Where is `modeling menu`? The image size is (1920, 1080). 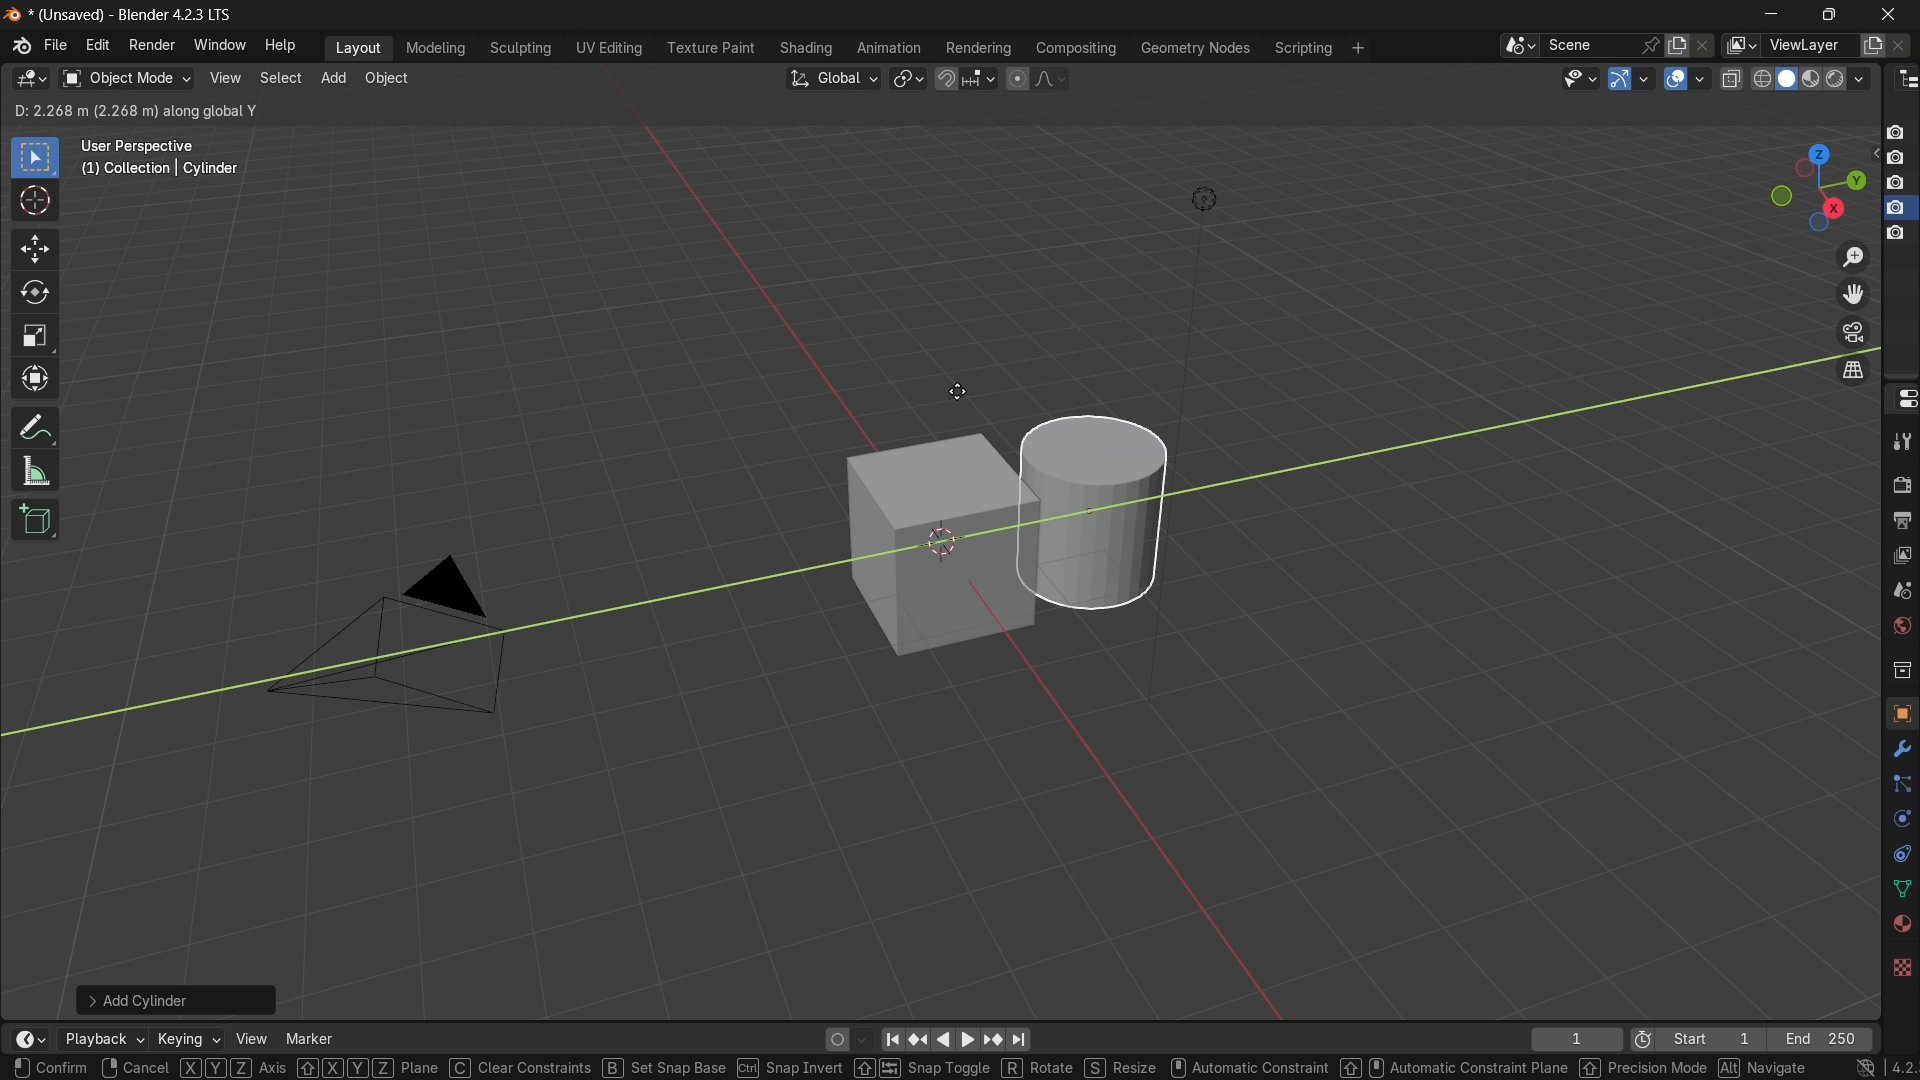
modeling menu is located at coordinates (435, 49).